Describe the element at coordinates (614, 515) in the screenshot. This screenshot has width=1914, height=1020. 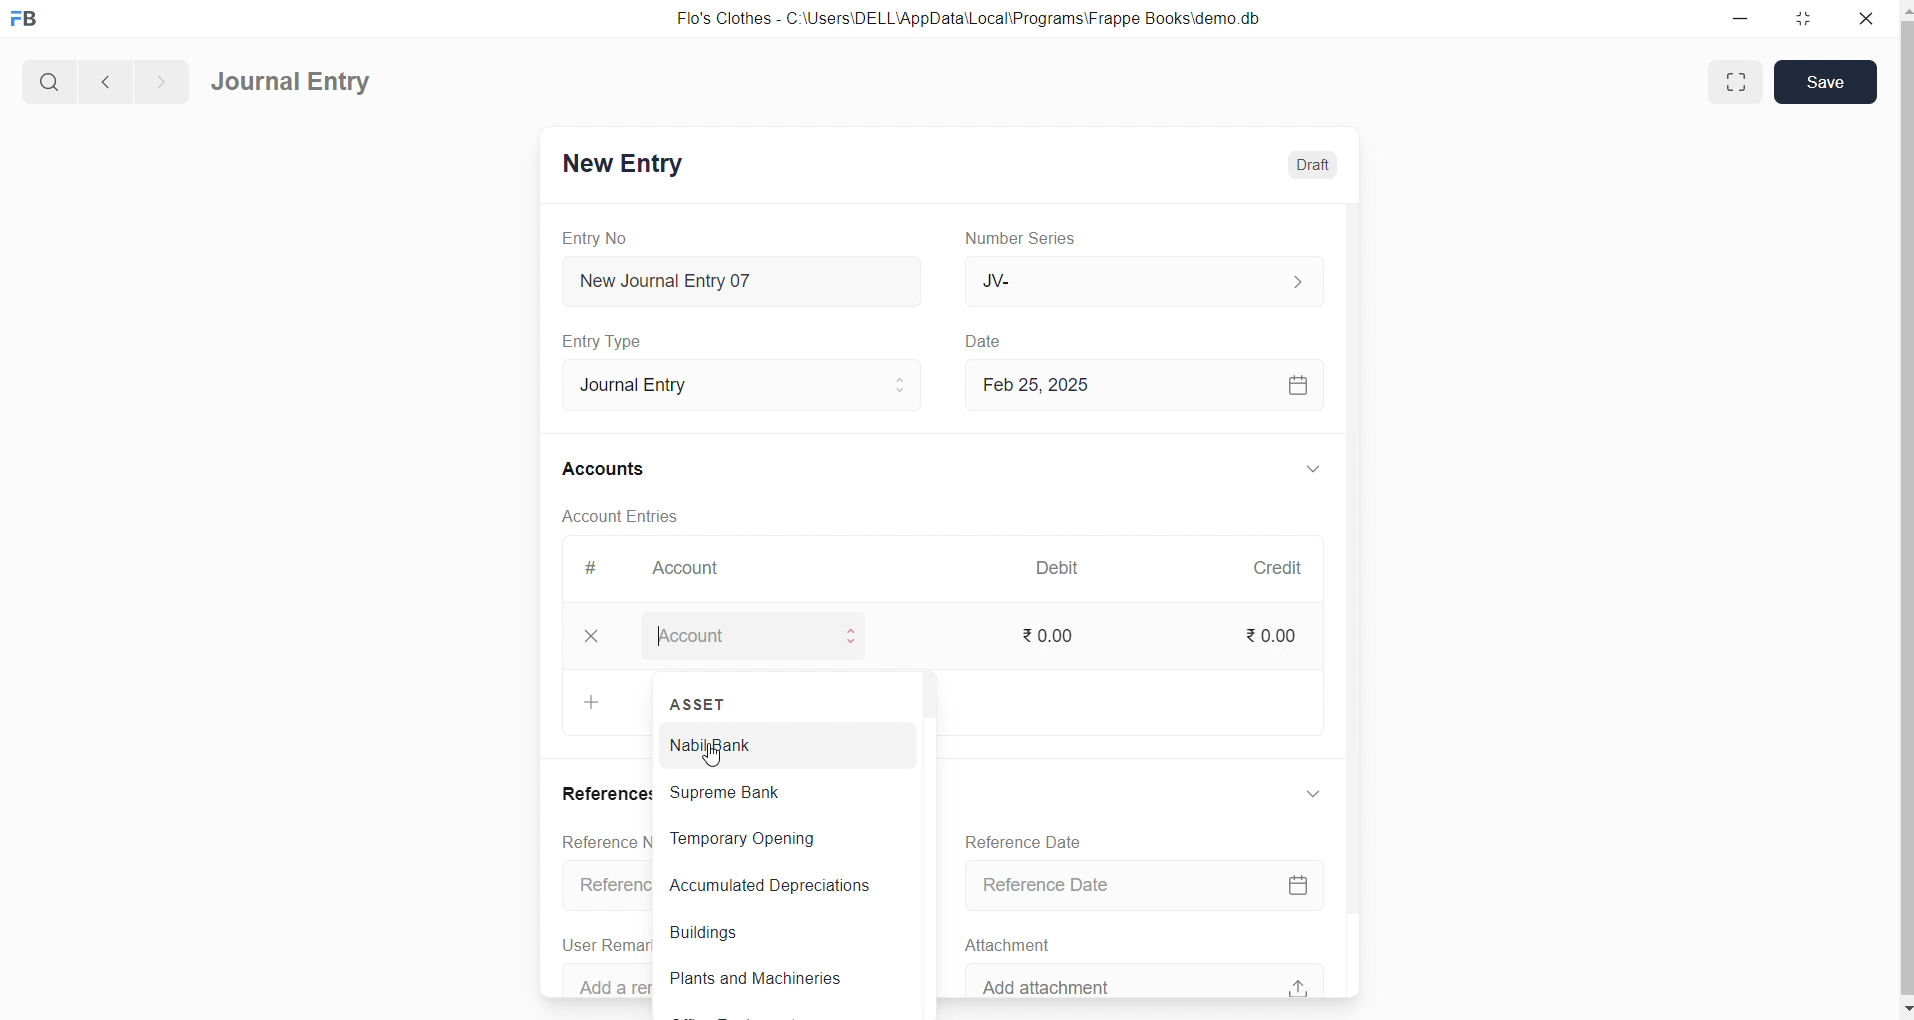
I see `Account Entries` at that location.